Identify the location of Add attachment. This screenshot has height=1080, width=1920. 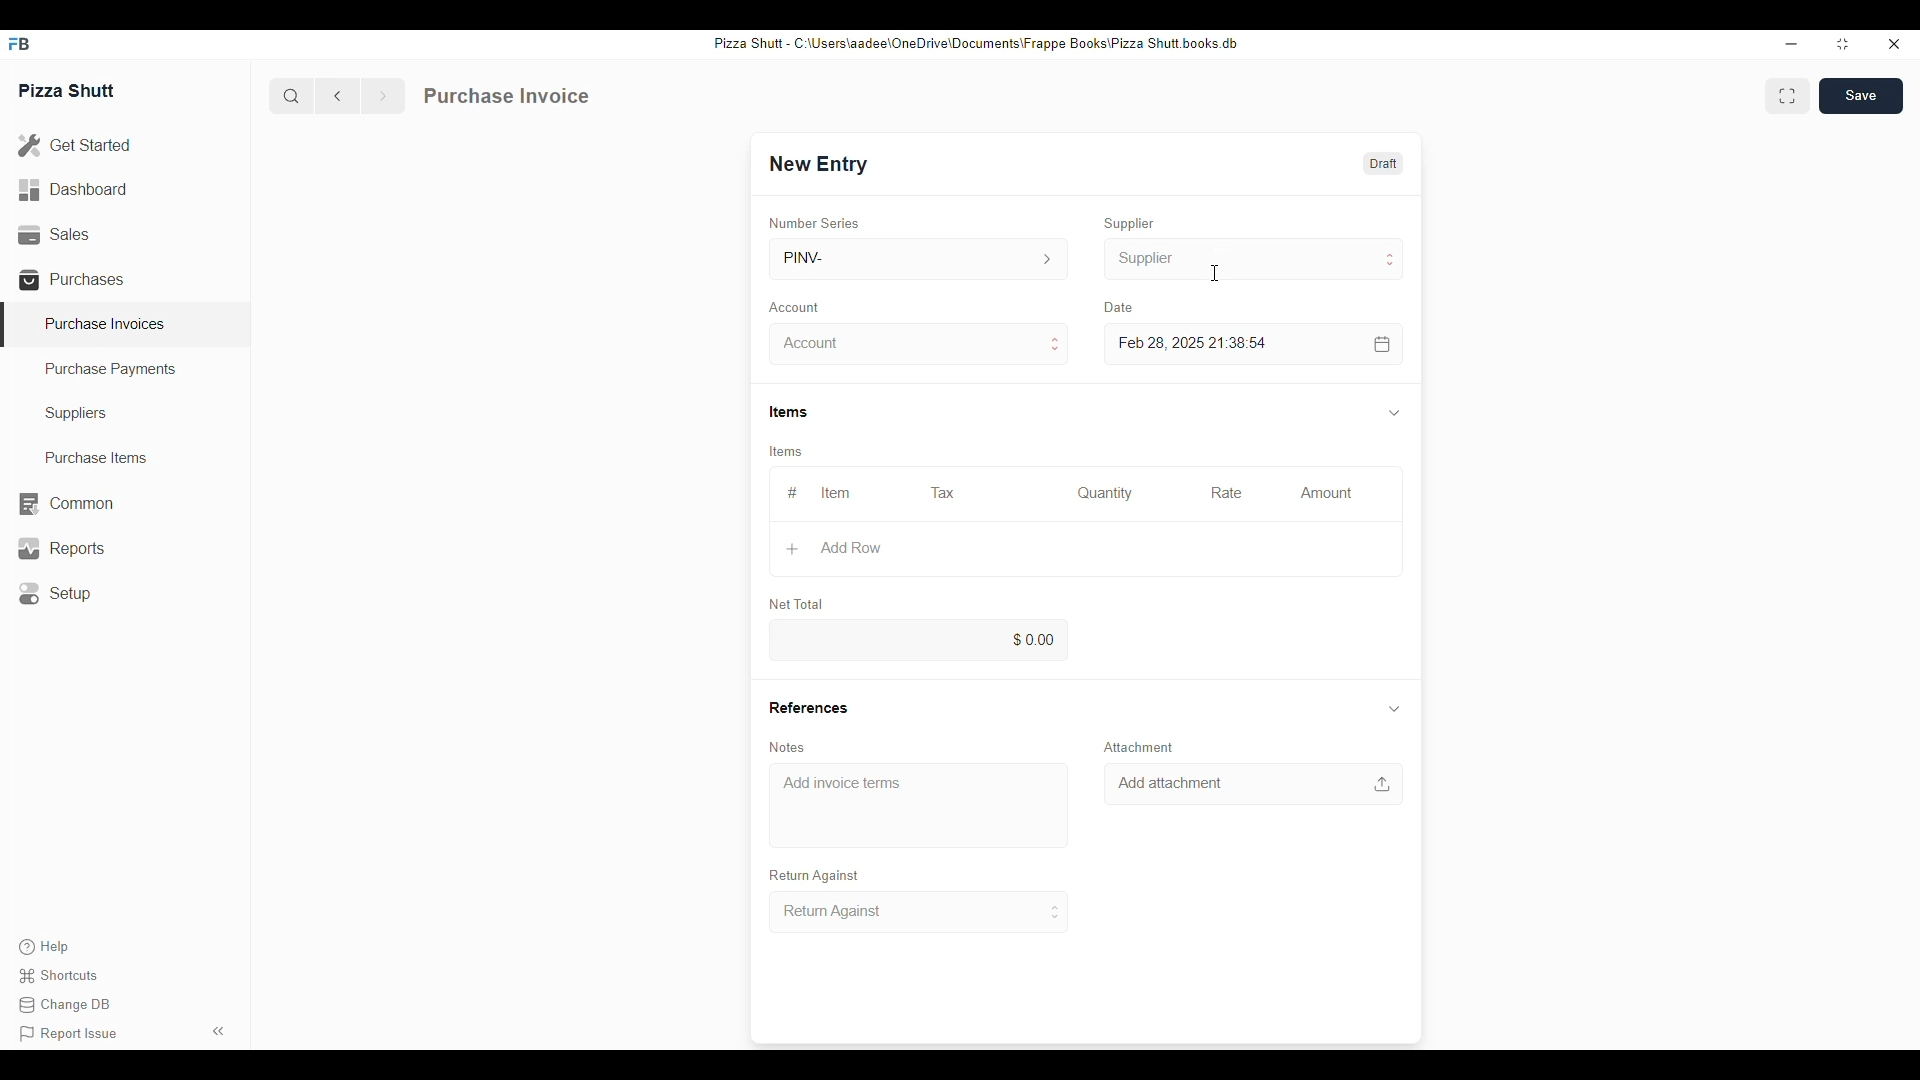
(1173, 783).